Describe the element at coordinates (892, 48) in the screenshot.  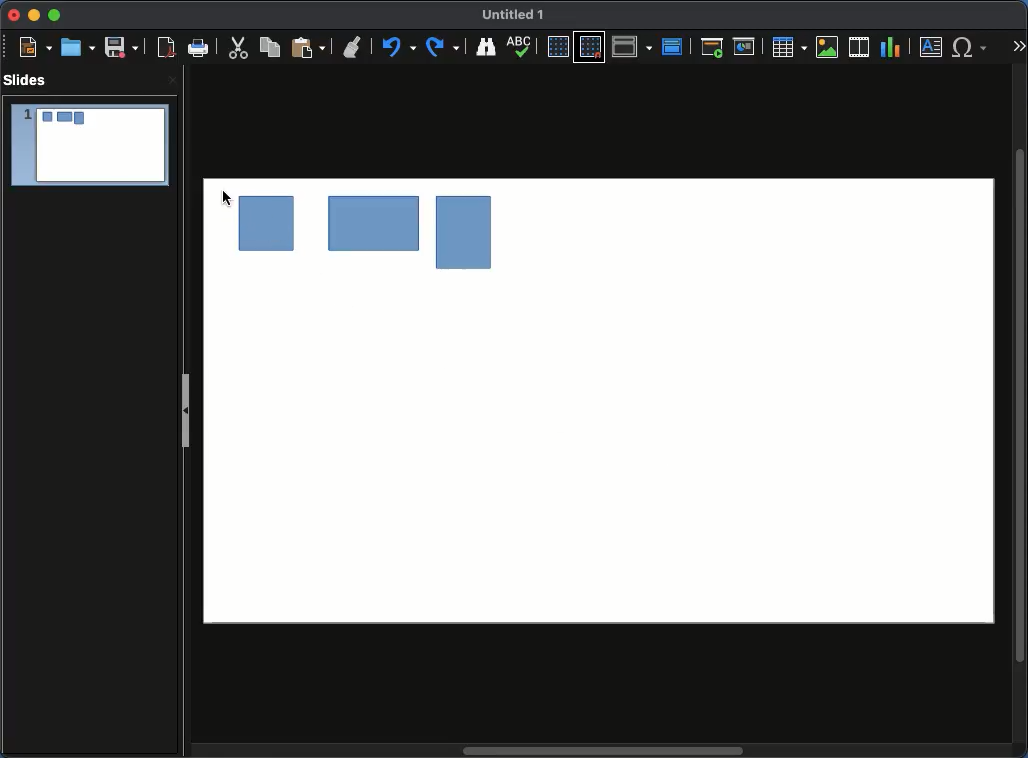
I see `Chart` at that location.